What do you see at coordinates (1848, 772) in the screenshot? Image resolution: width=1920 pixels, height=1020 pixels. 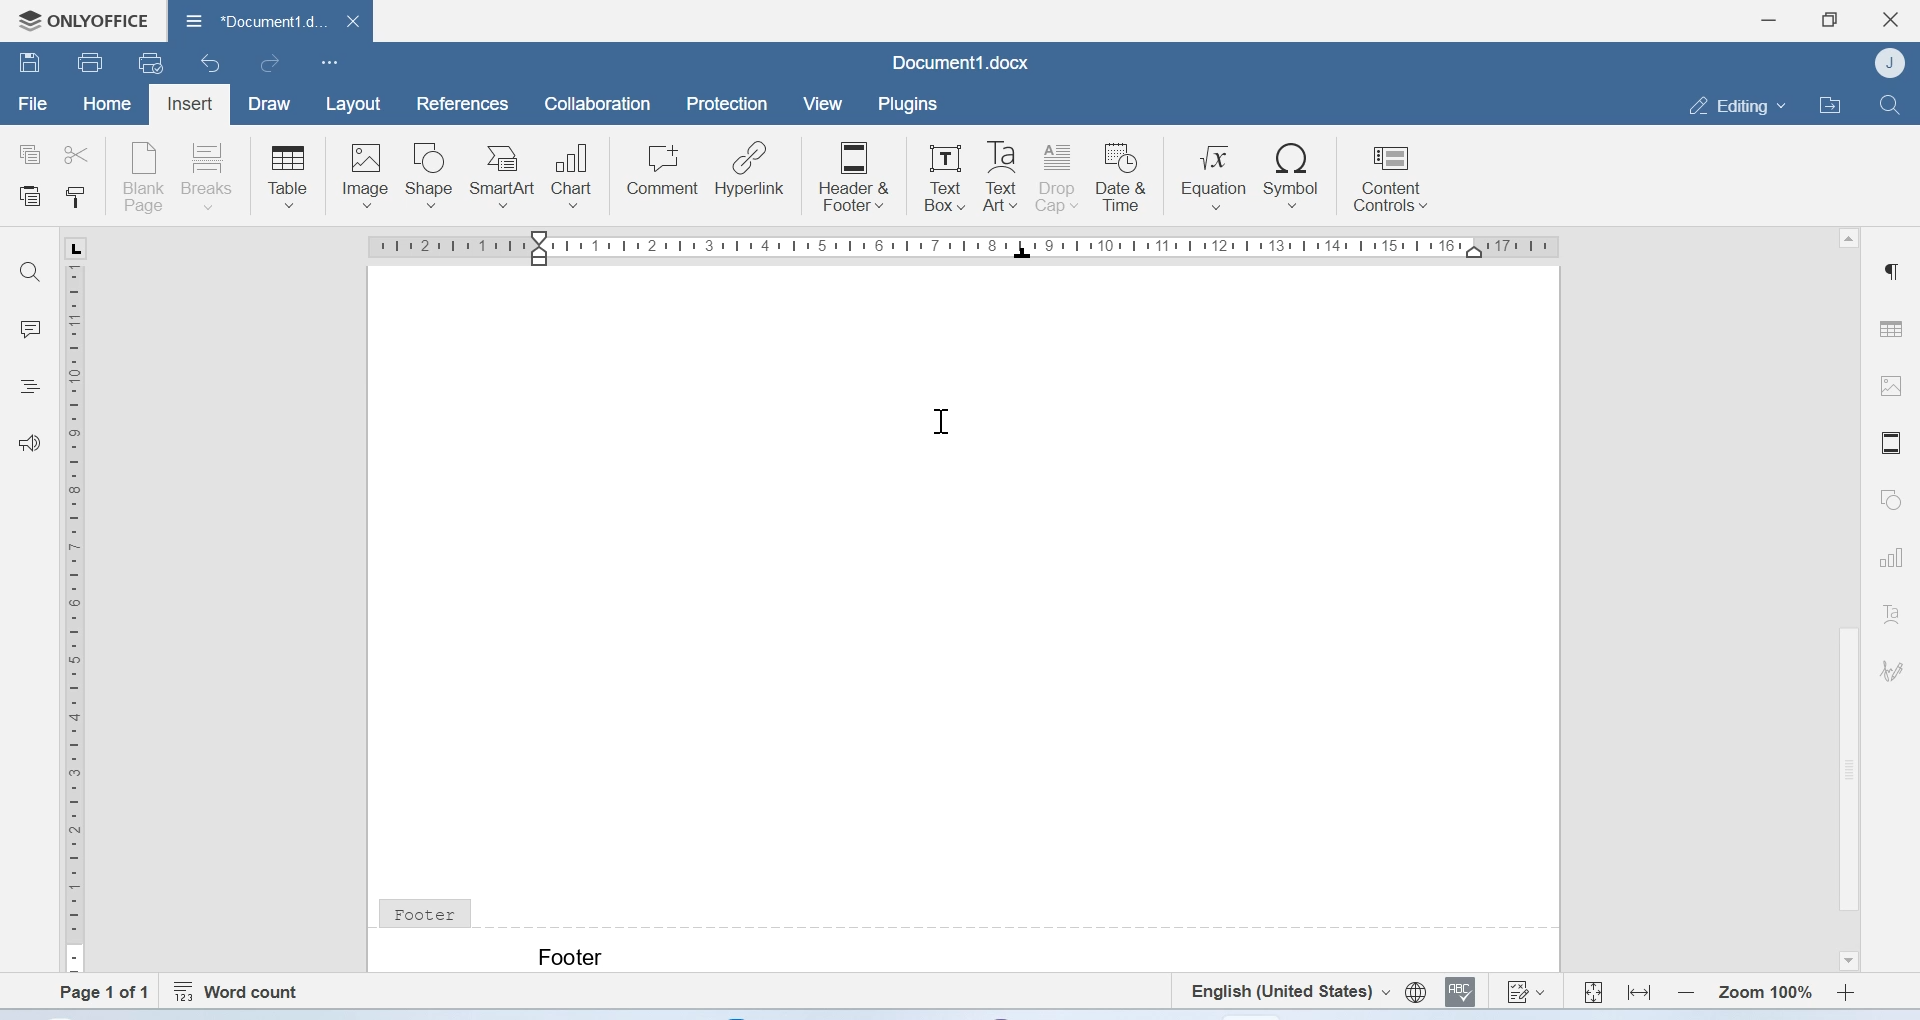 I see `Scrollbar` at bounding box center [1848, 772].